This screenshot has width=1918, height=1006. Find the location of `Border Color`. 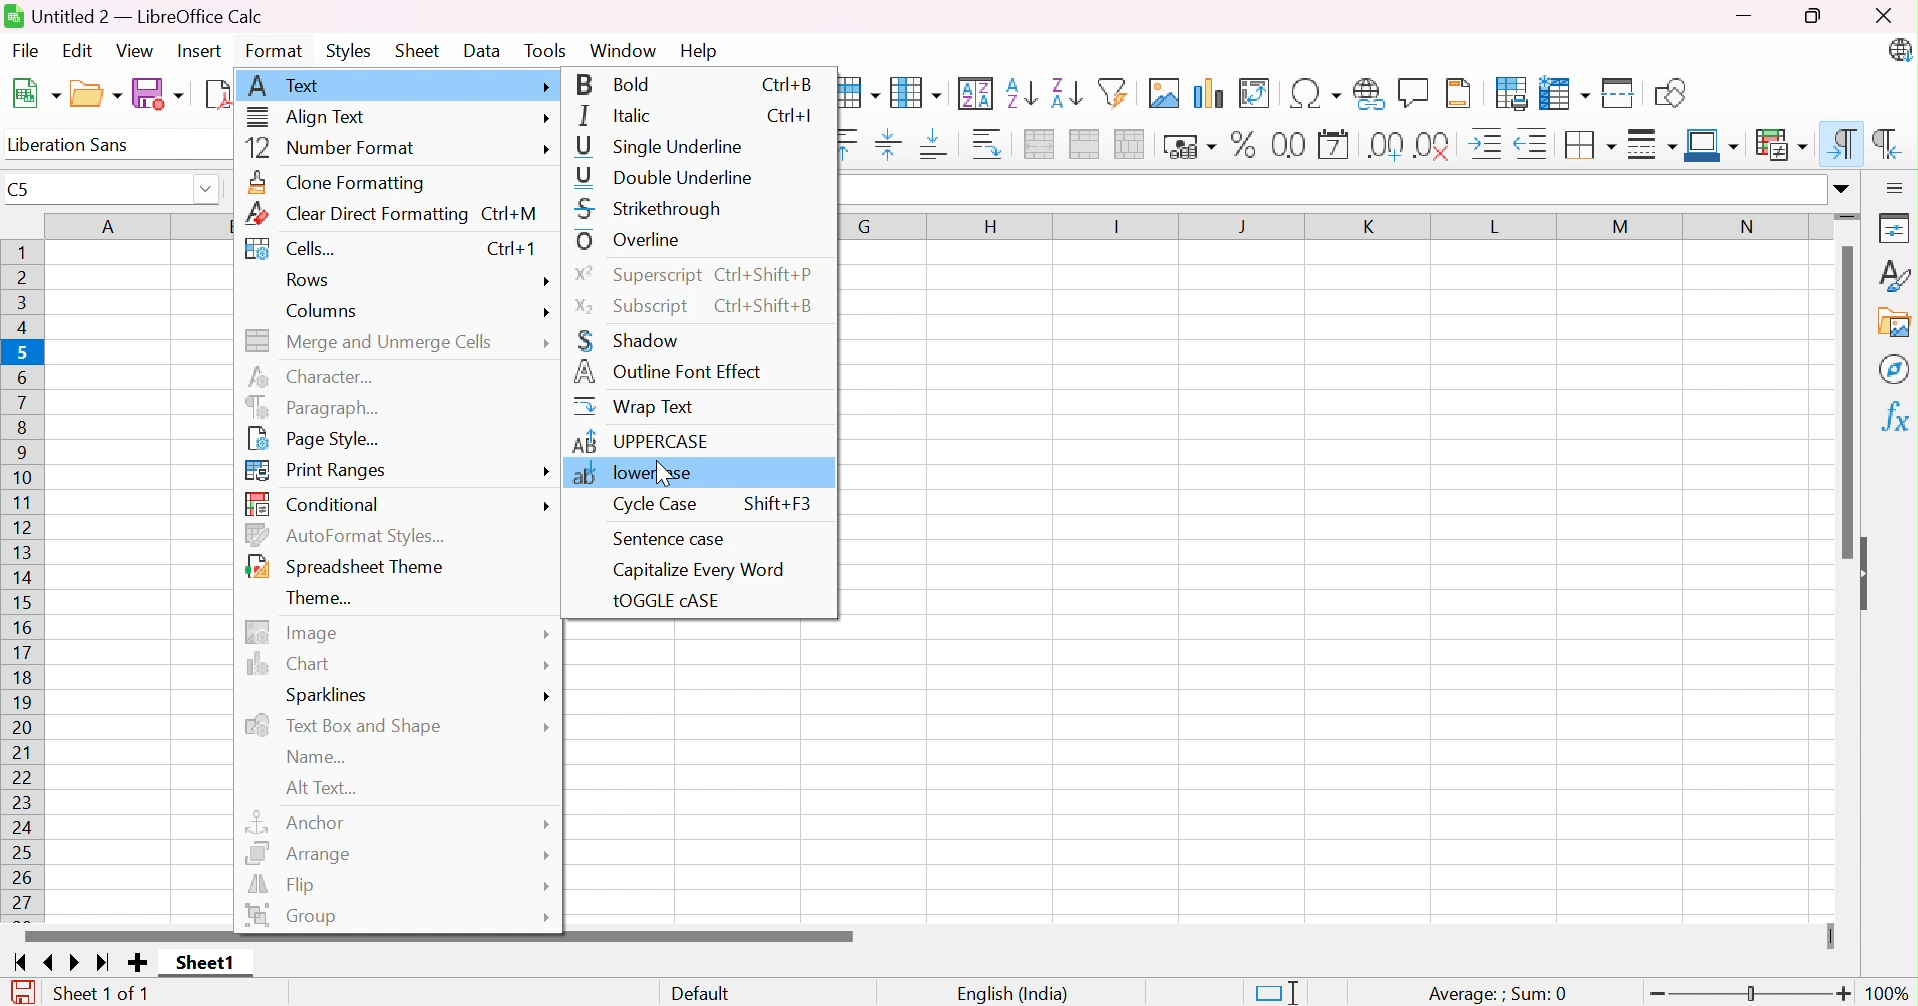

Border Color is located at coordinates (1712, 144).